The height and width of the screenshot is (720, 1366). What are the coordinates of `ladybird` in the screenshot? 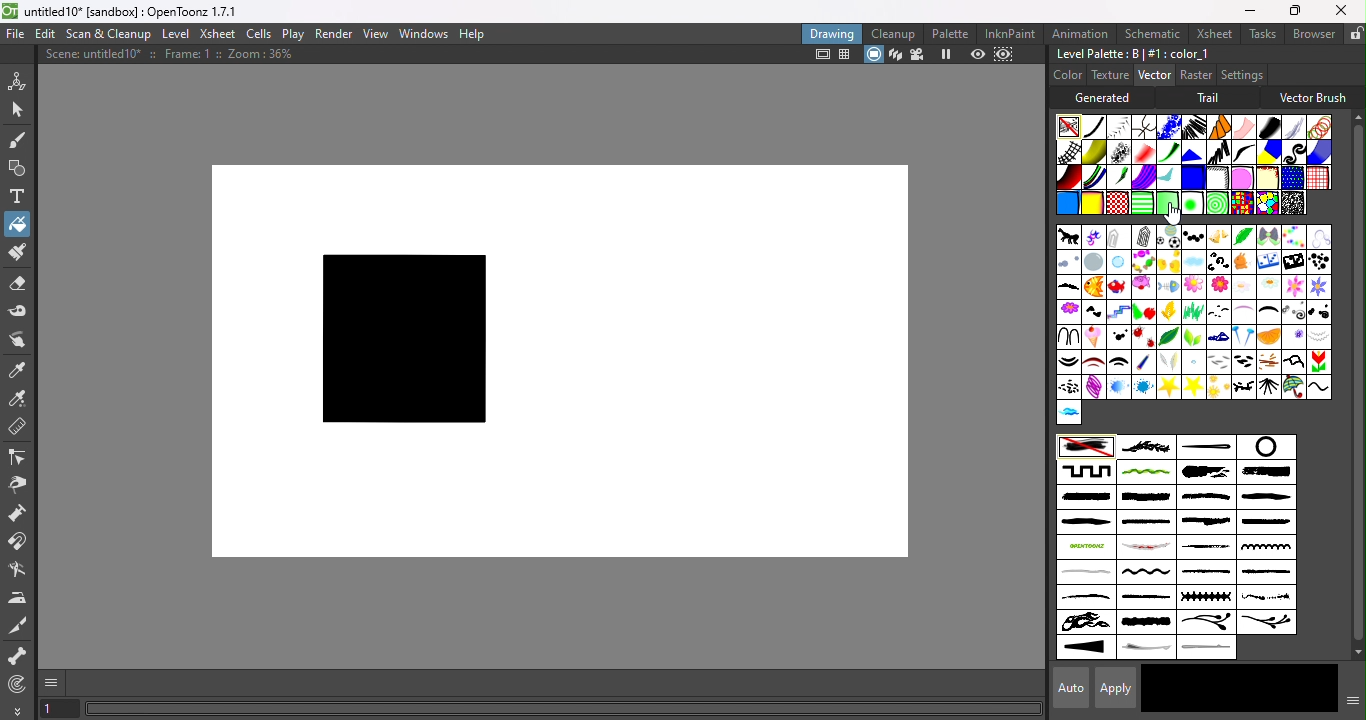 It's located at (1143, 337).